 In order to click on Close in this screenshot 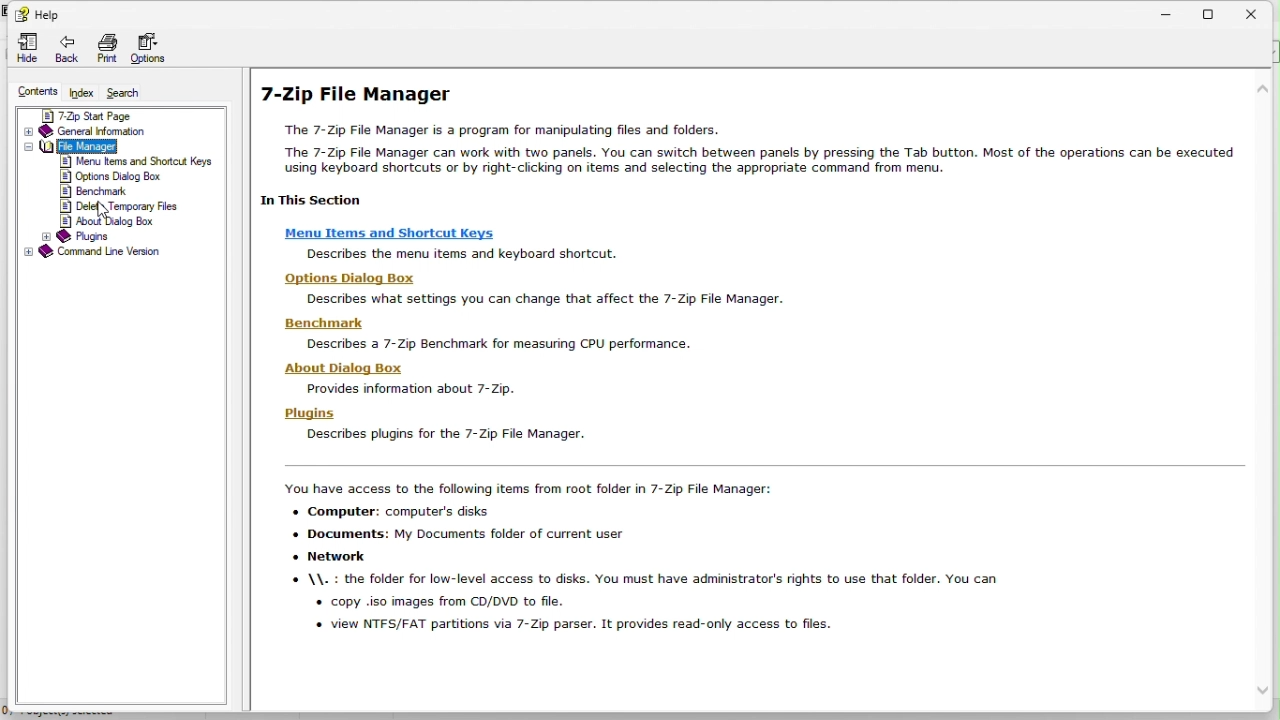, I will do `click(1261, 12)`.